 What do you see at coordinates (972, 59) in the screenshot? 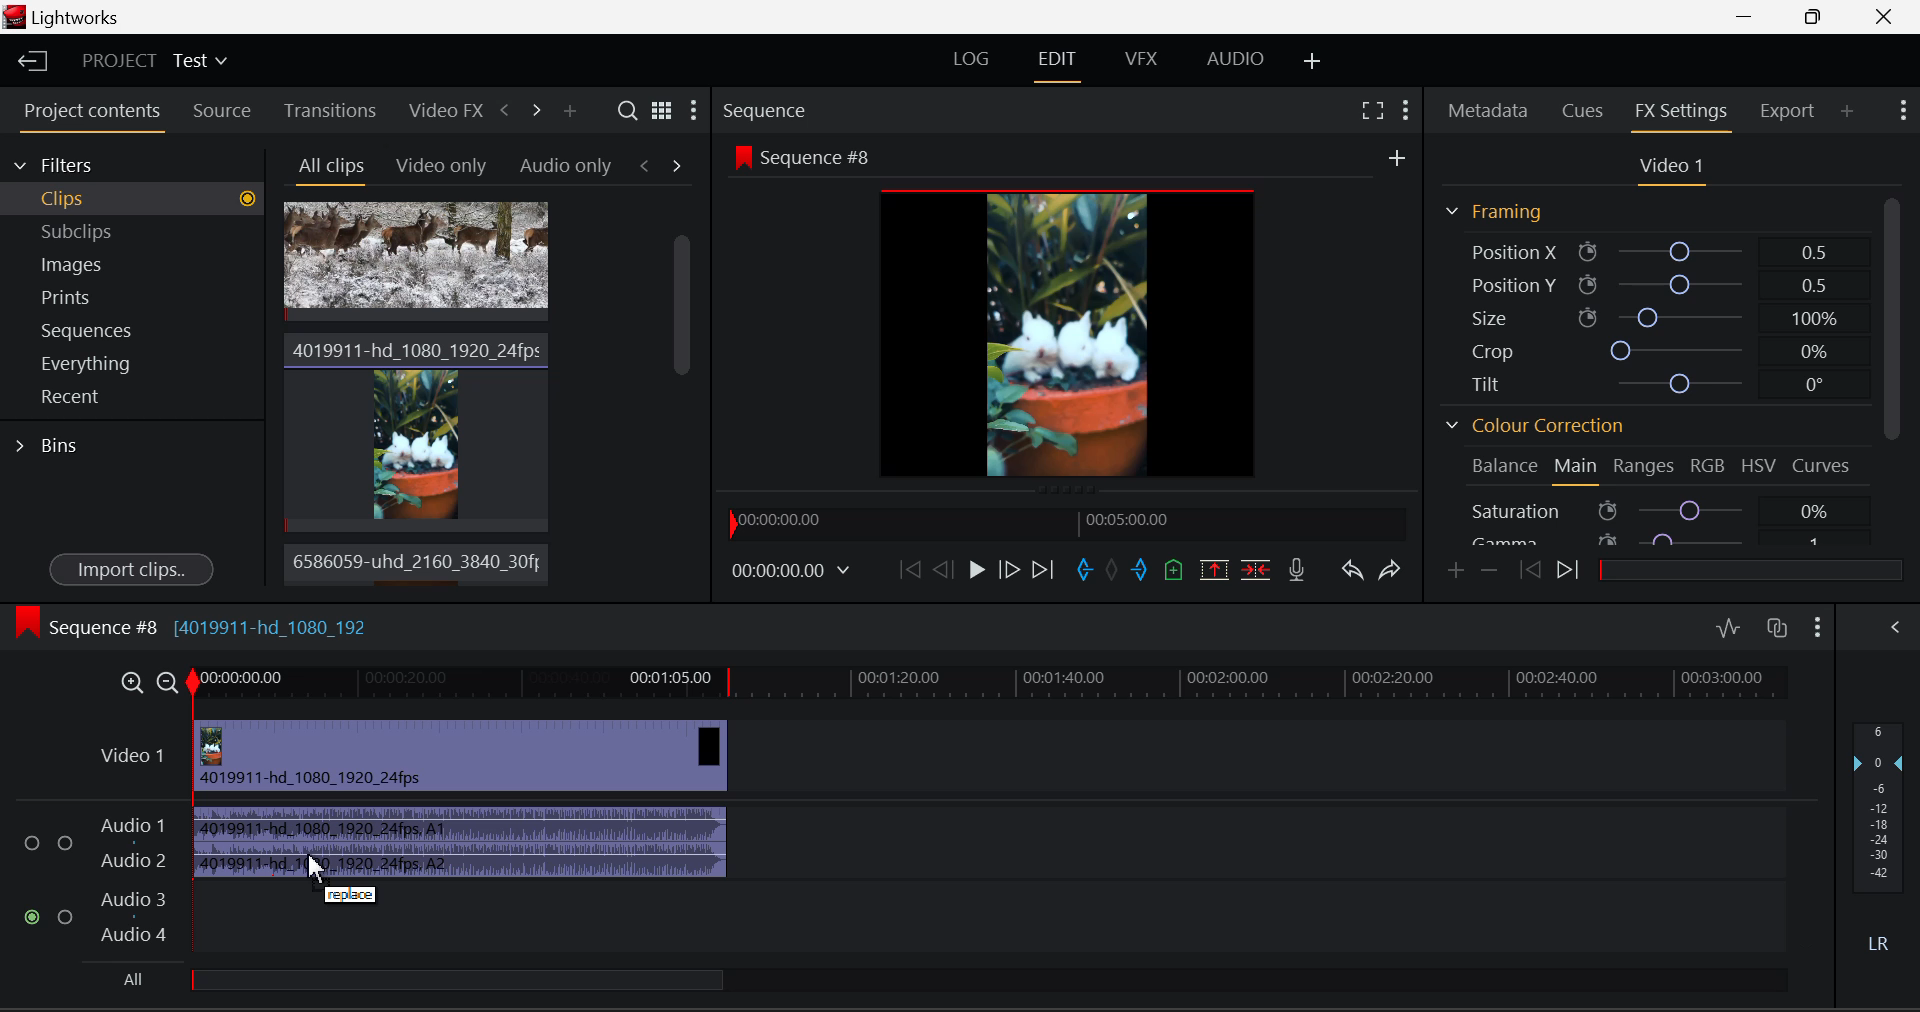
I see `LOG Layout` at bounding box center [972, 59].